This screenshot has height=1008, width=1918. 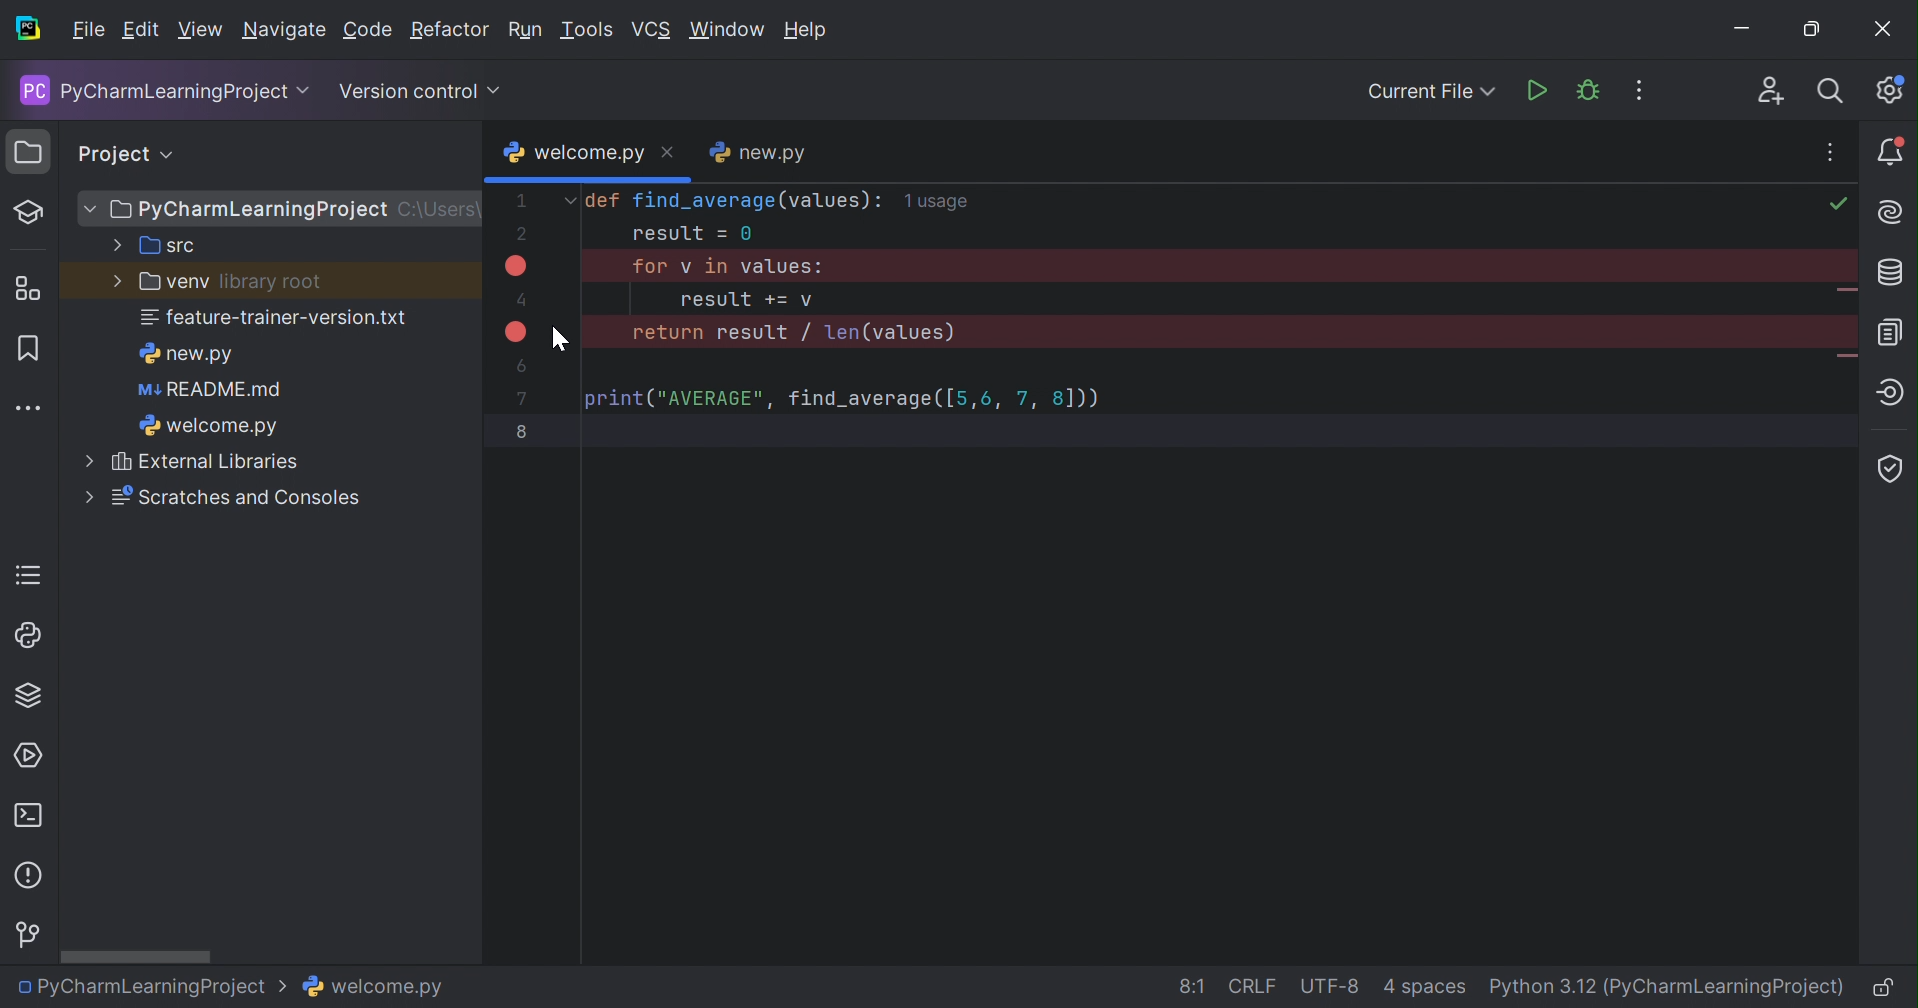 What do you see at coordinates (25, 756) in the screenshot?
I see `Services` at bounding box center [25, 756].